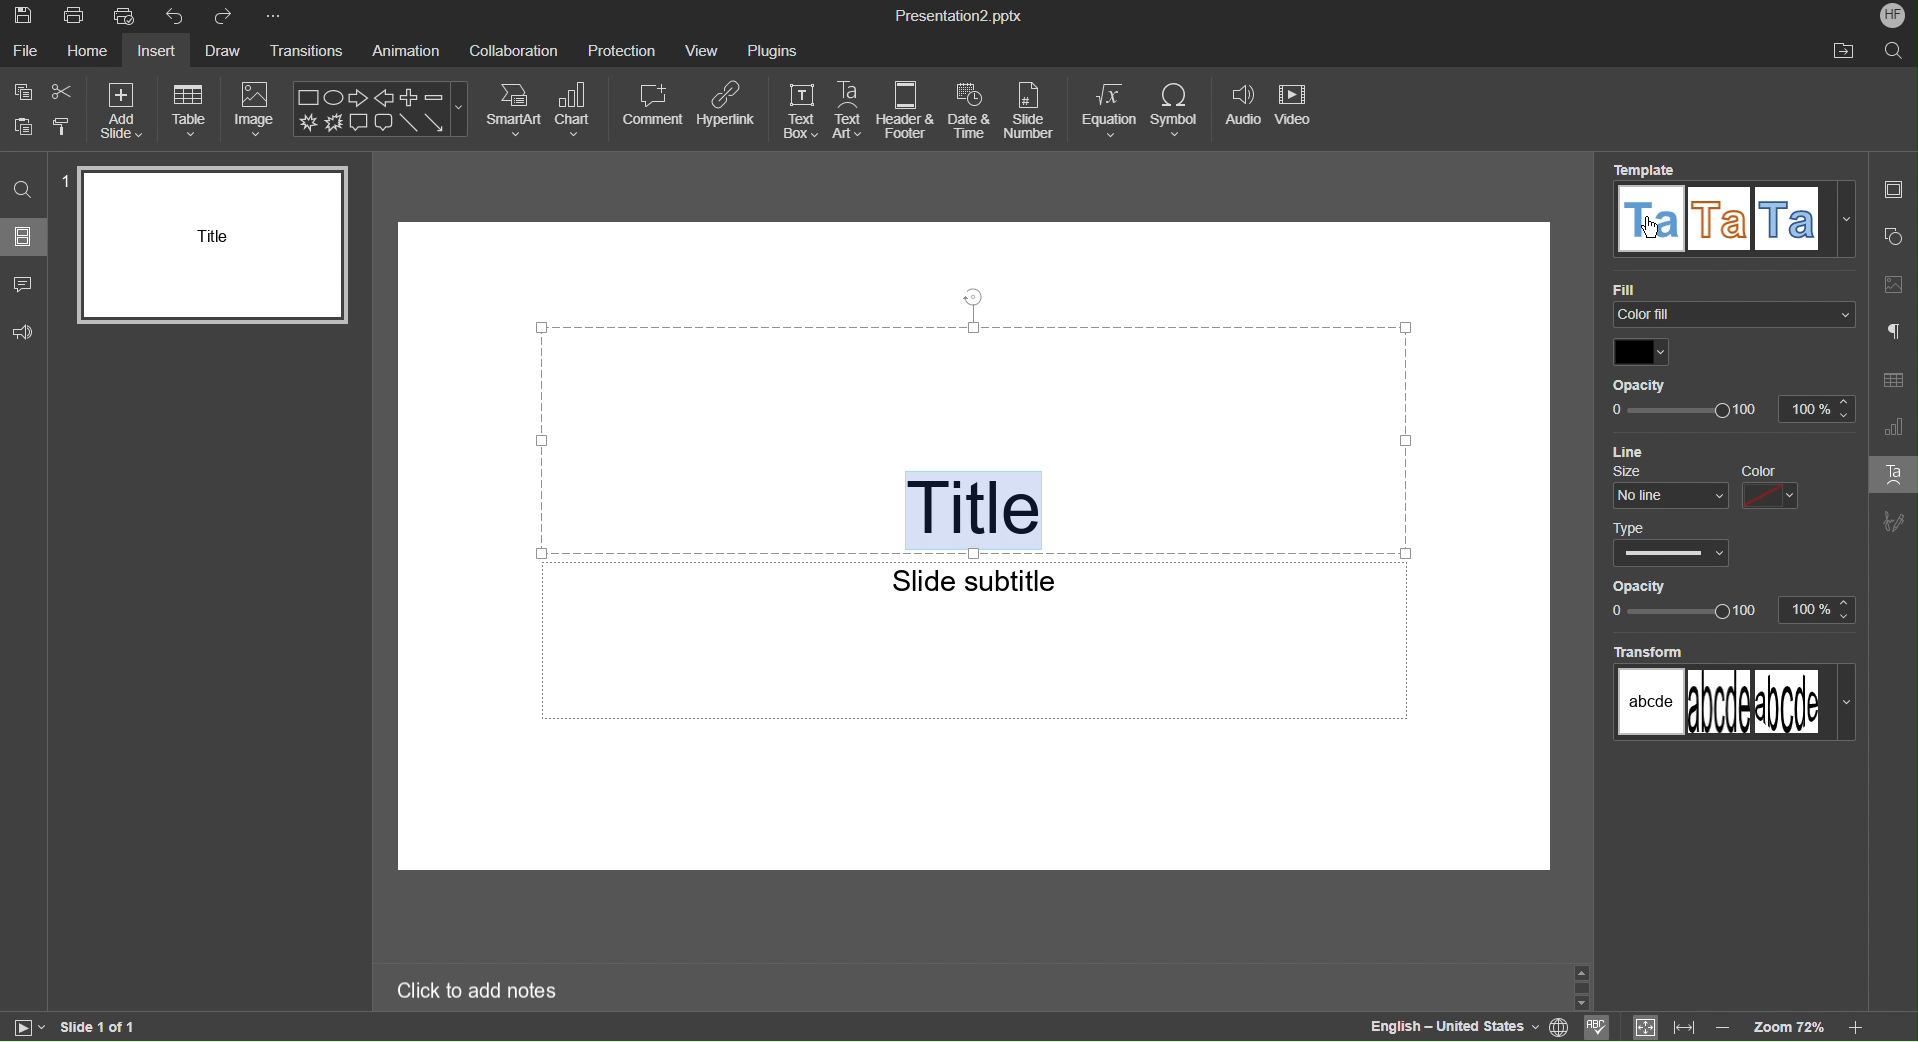 Image resolution: width=1918 pixels, height=1042 pixels. I want to click on Opacity, so click(1733, 602).